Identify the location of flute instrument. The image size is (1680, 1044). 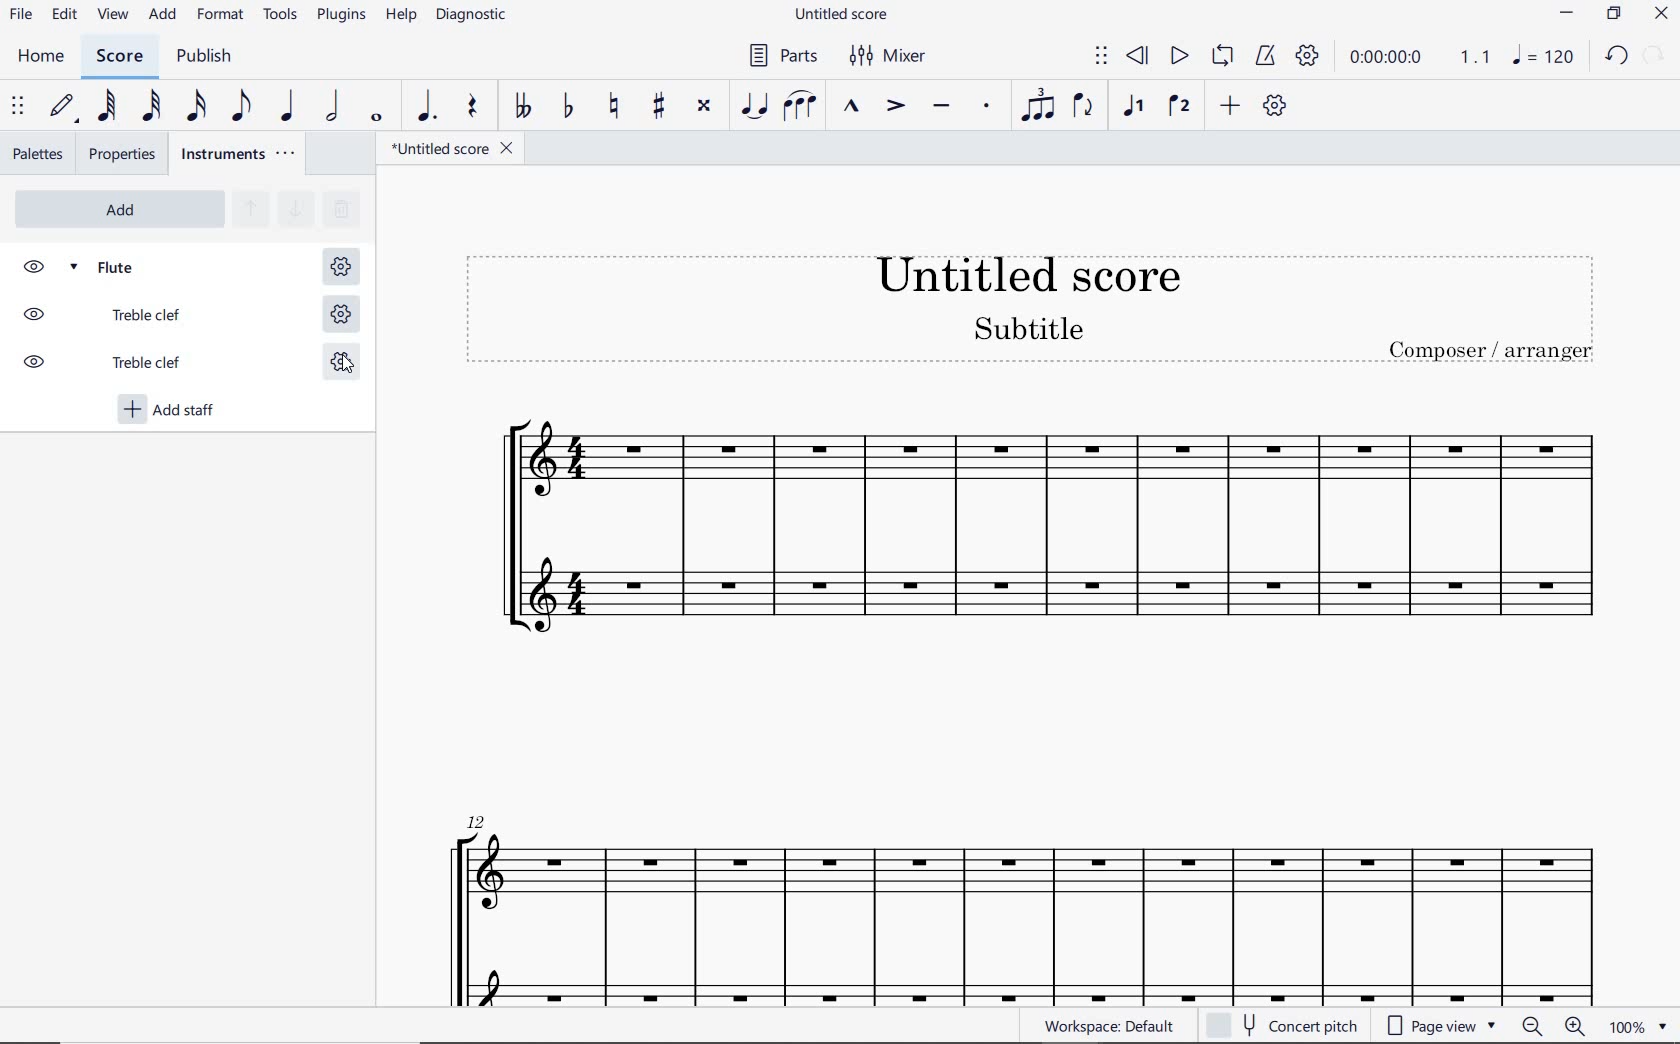
(1017, 866).